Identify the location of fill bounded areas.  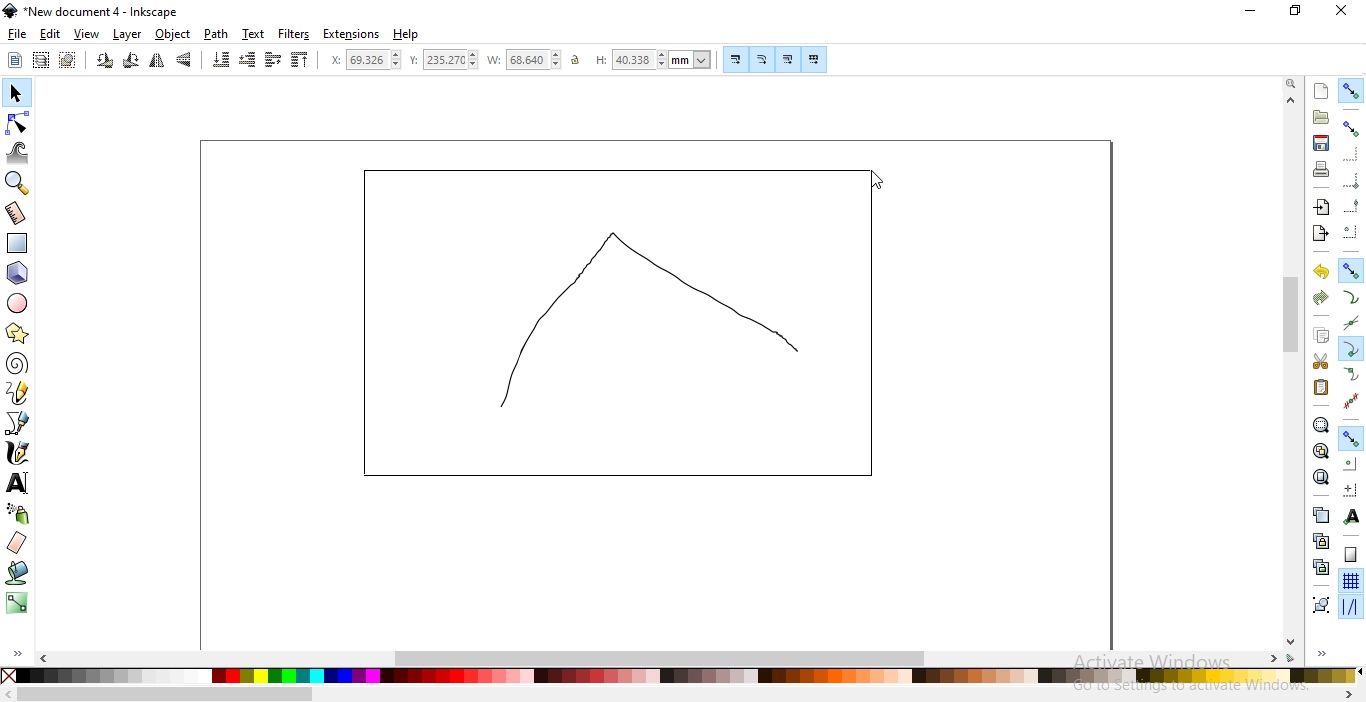
(18, 573).